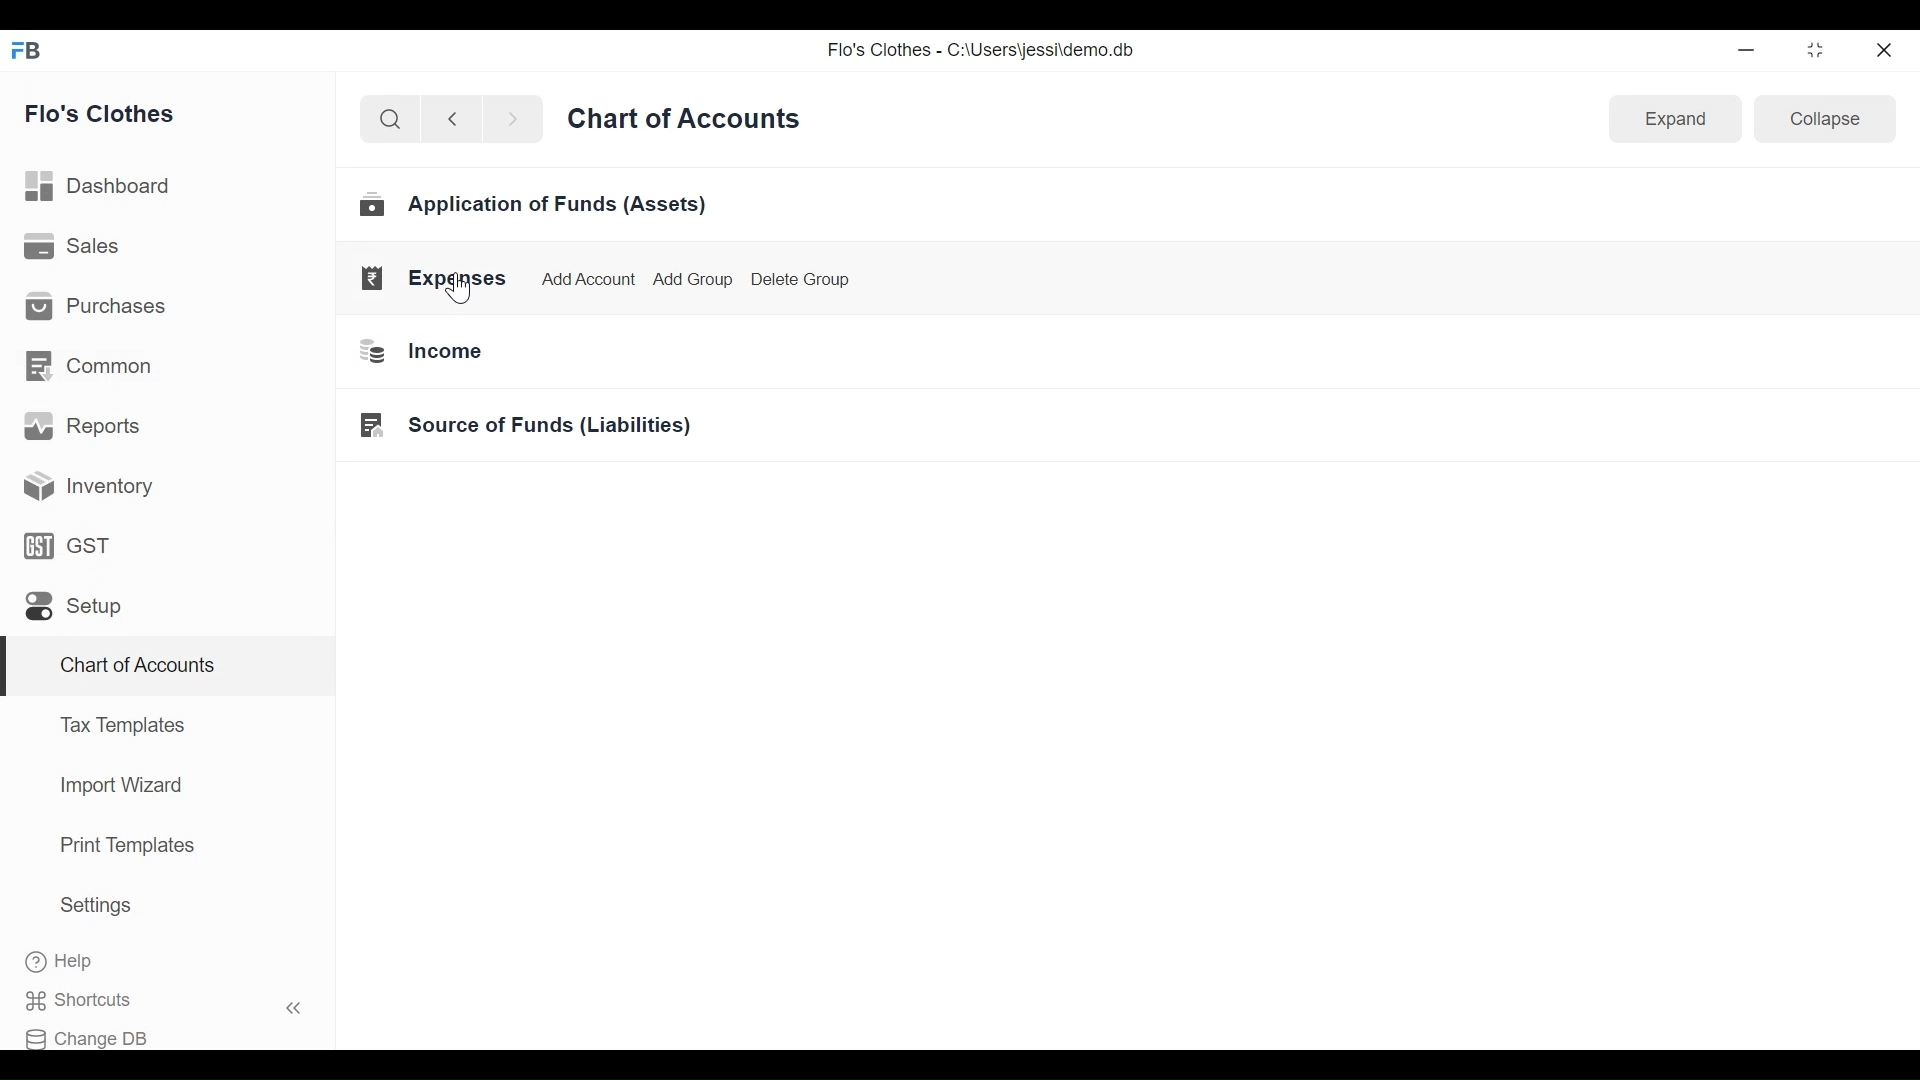 This screenshot has width=1920, height=1080. I want to click on Import Wizard, so click(115, 788).